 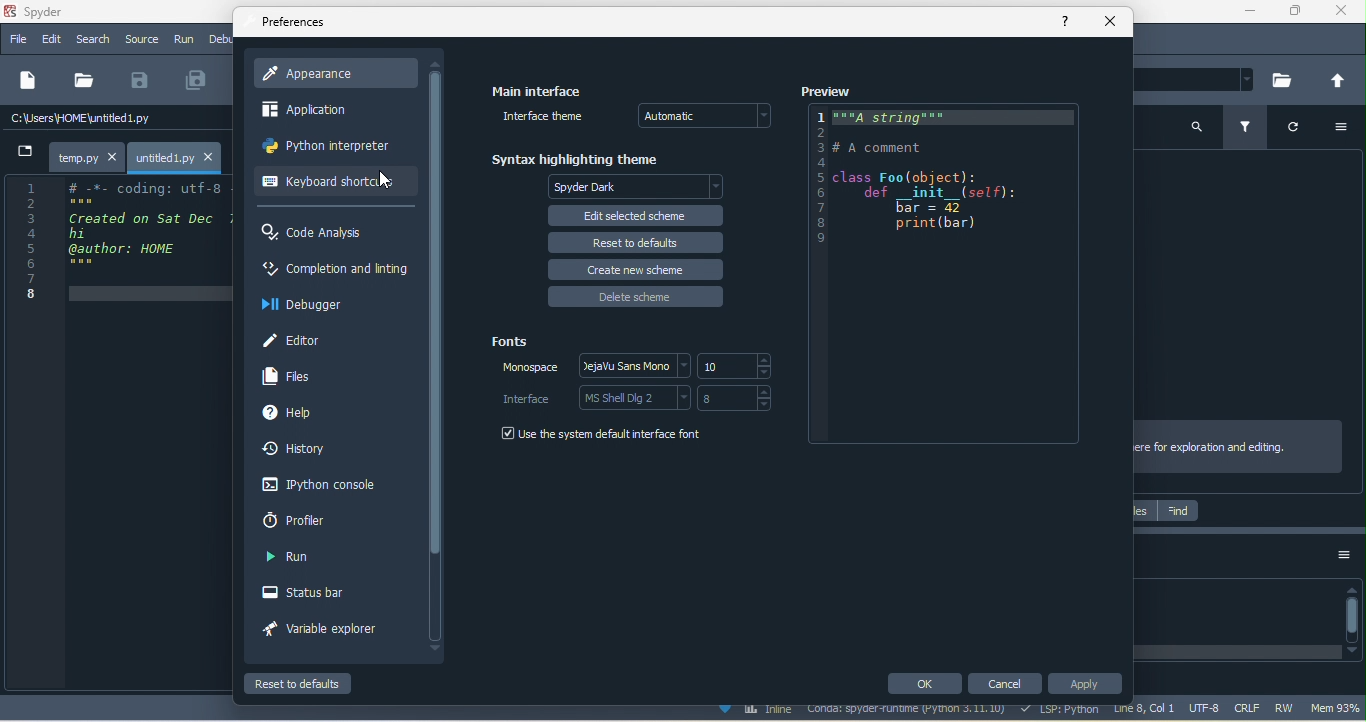 I want to click on lsp- python, so click(x=1061, y=711).